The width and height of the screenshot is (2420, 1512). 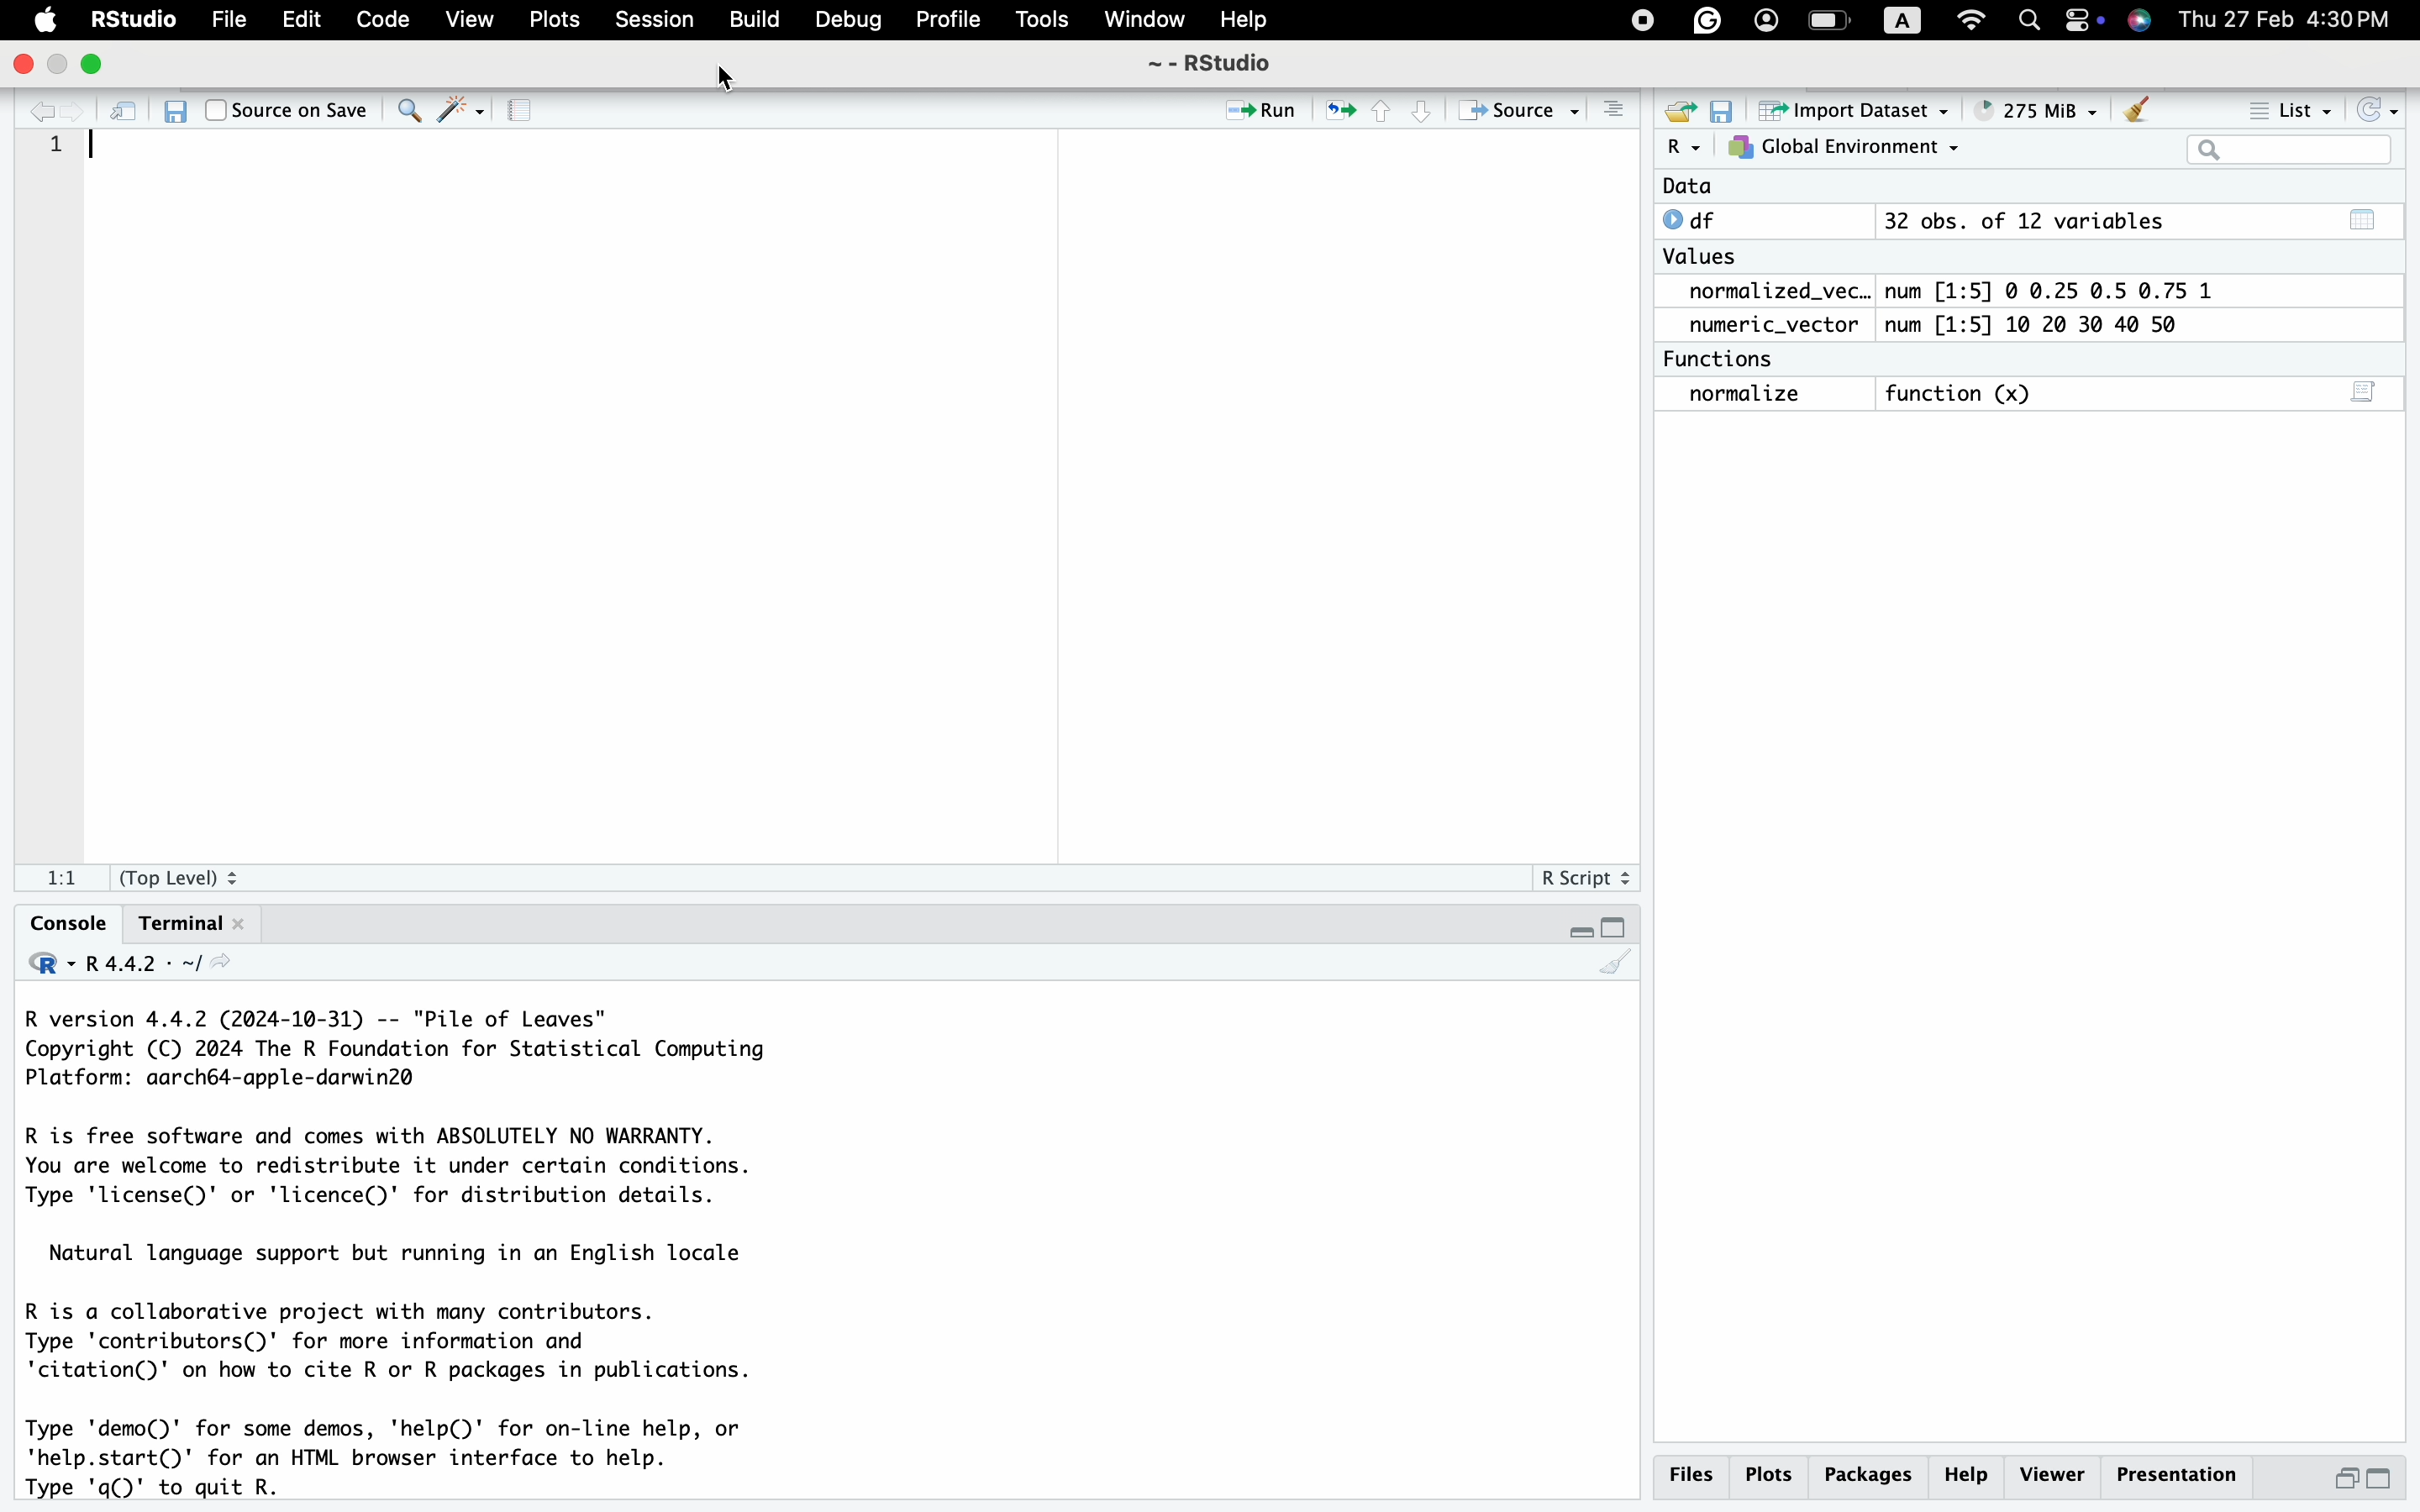 I want to click on clear console, so click(x=1616, y=968).